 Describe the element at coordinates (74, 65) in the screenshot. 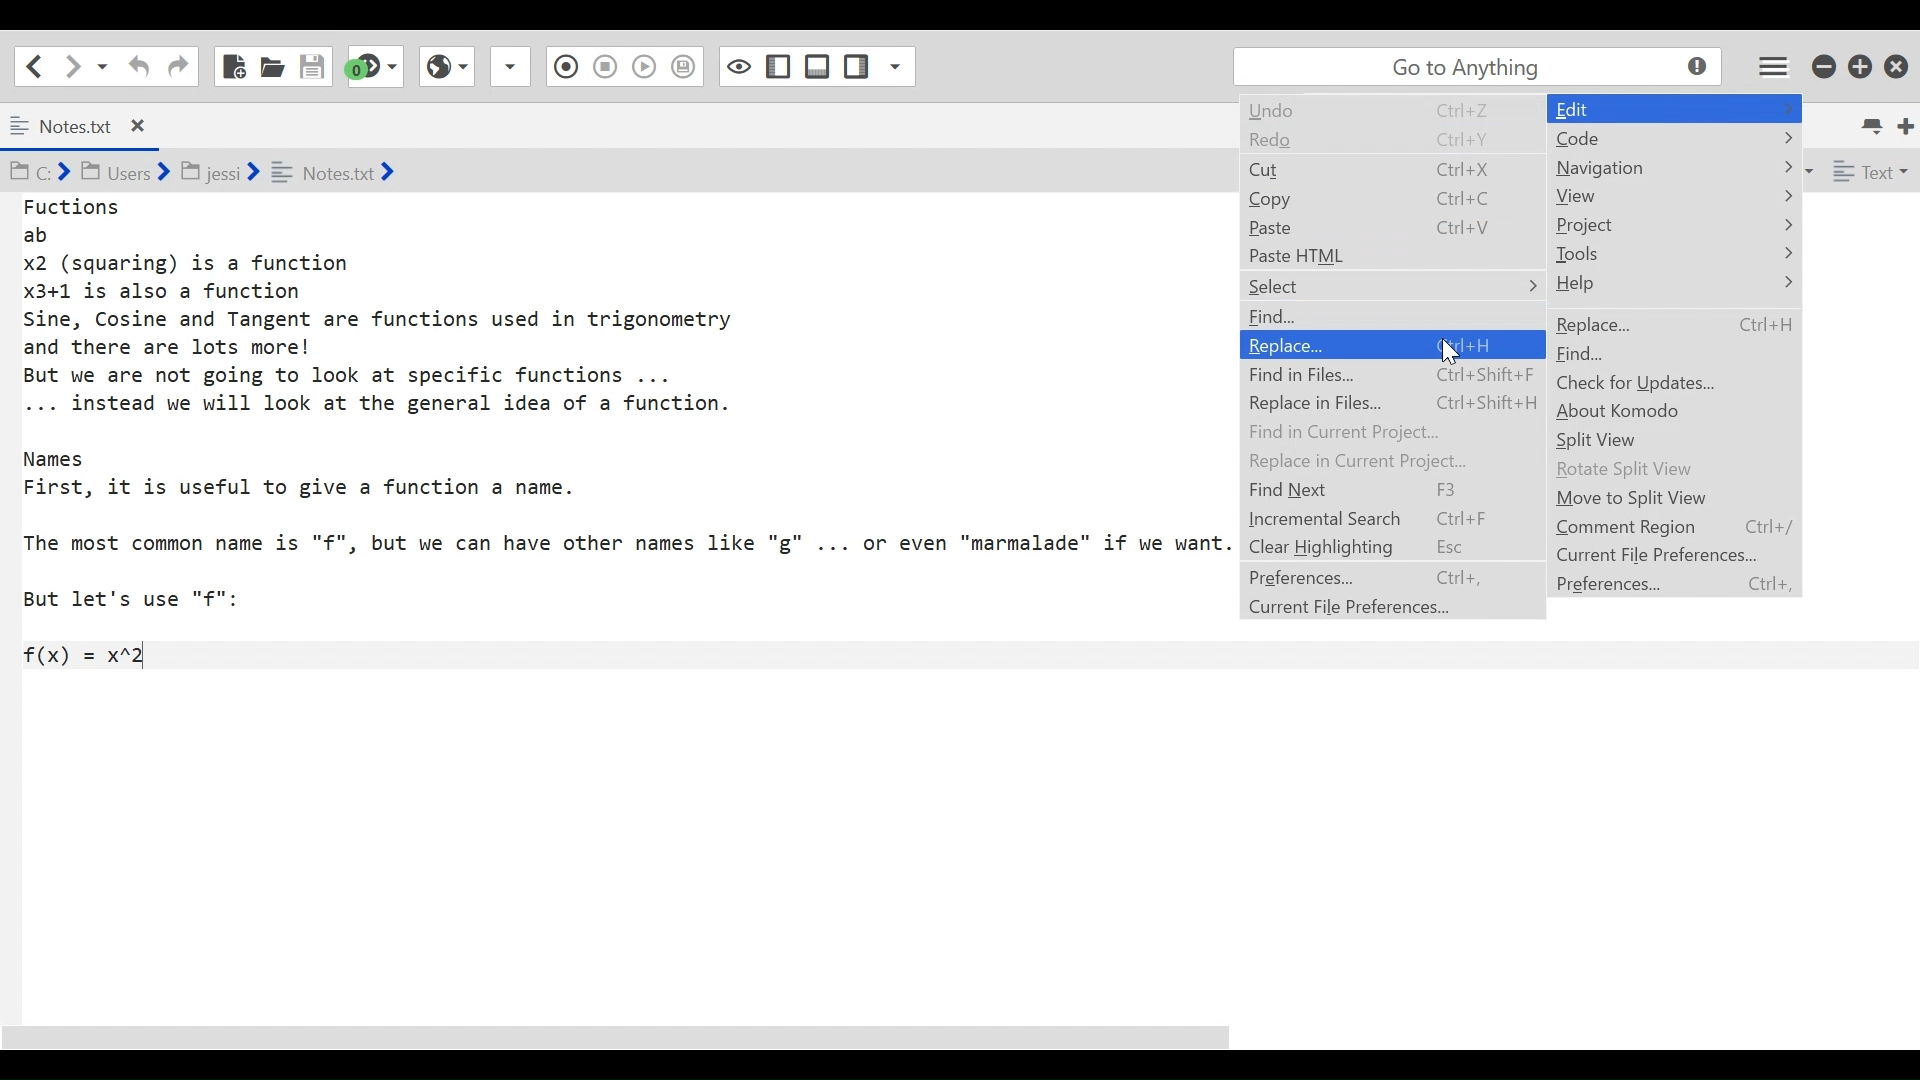

I see `Go forward one location` at that location.